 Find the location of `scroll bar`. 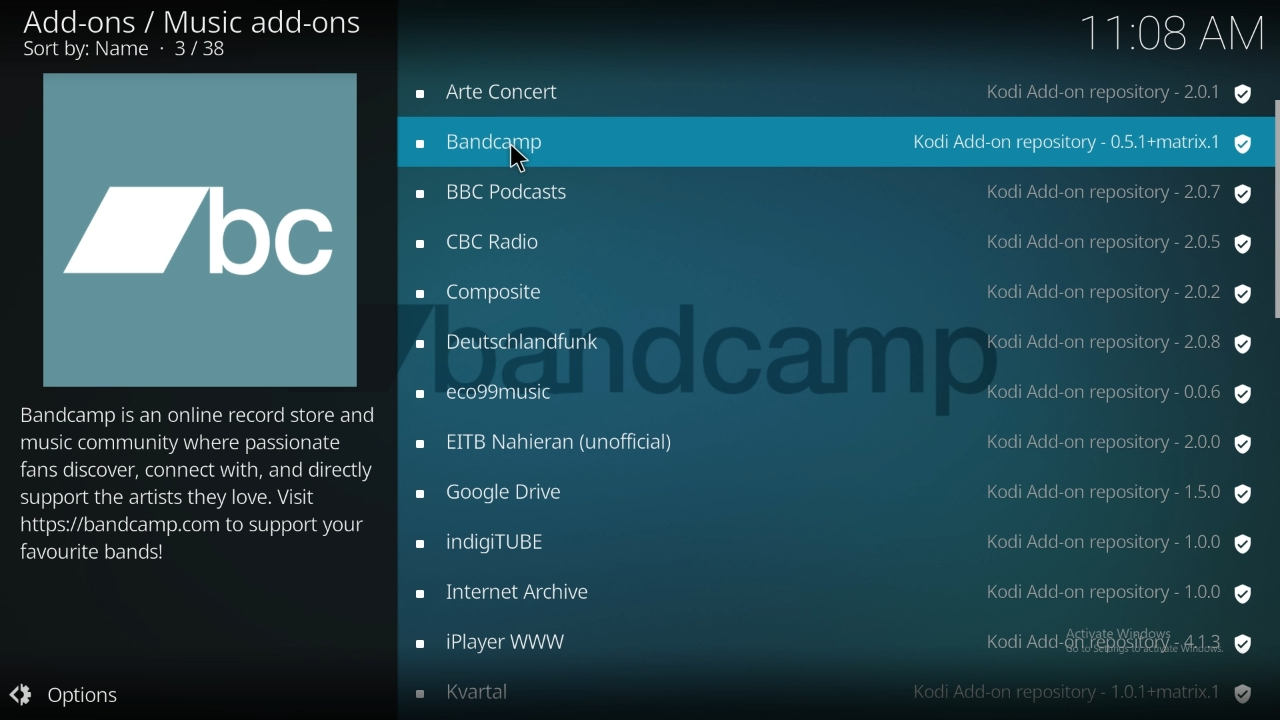

scroll bar is located at coordinates (1276, 209).